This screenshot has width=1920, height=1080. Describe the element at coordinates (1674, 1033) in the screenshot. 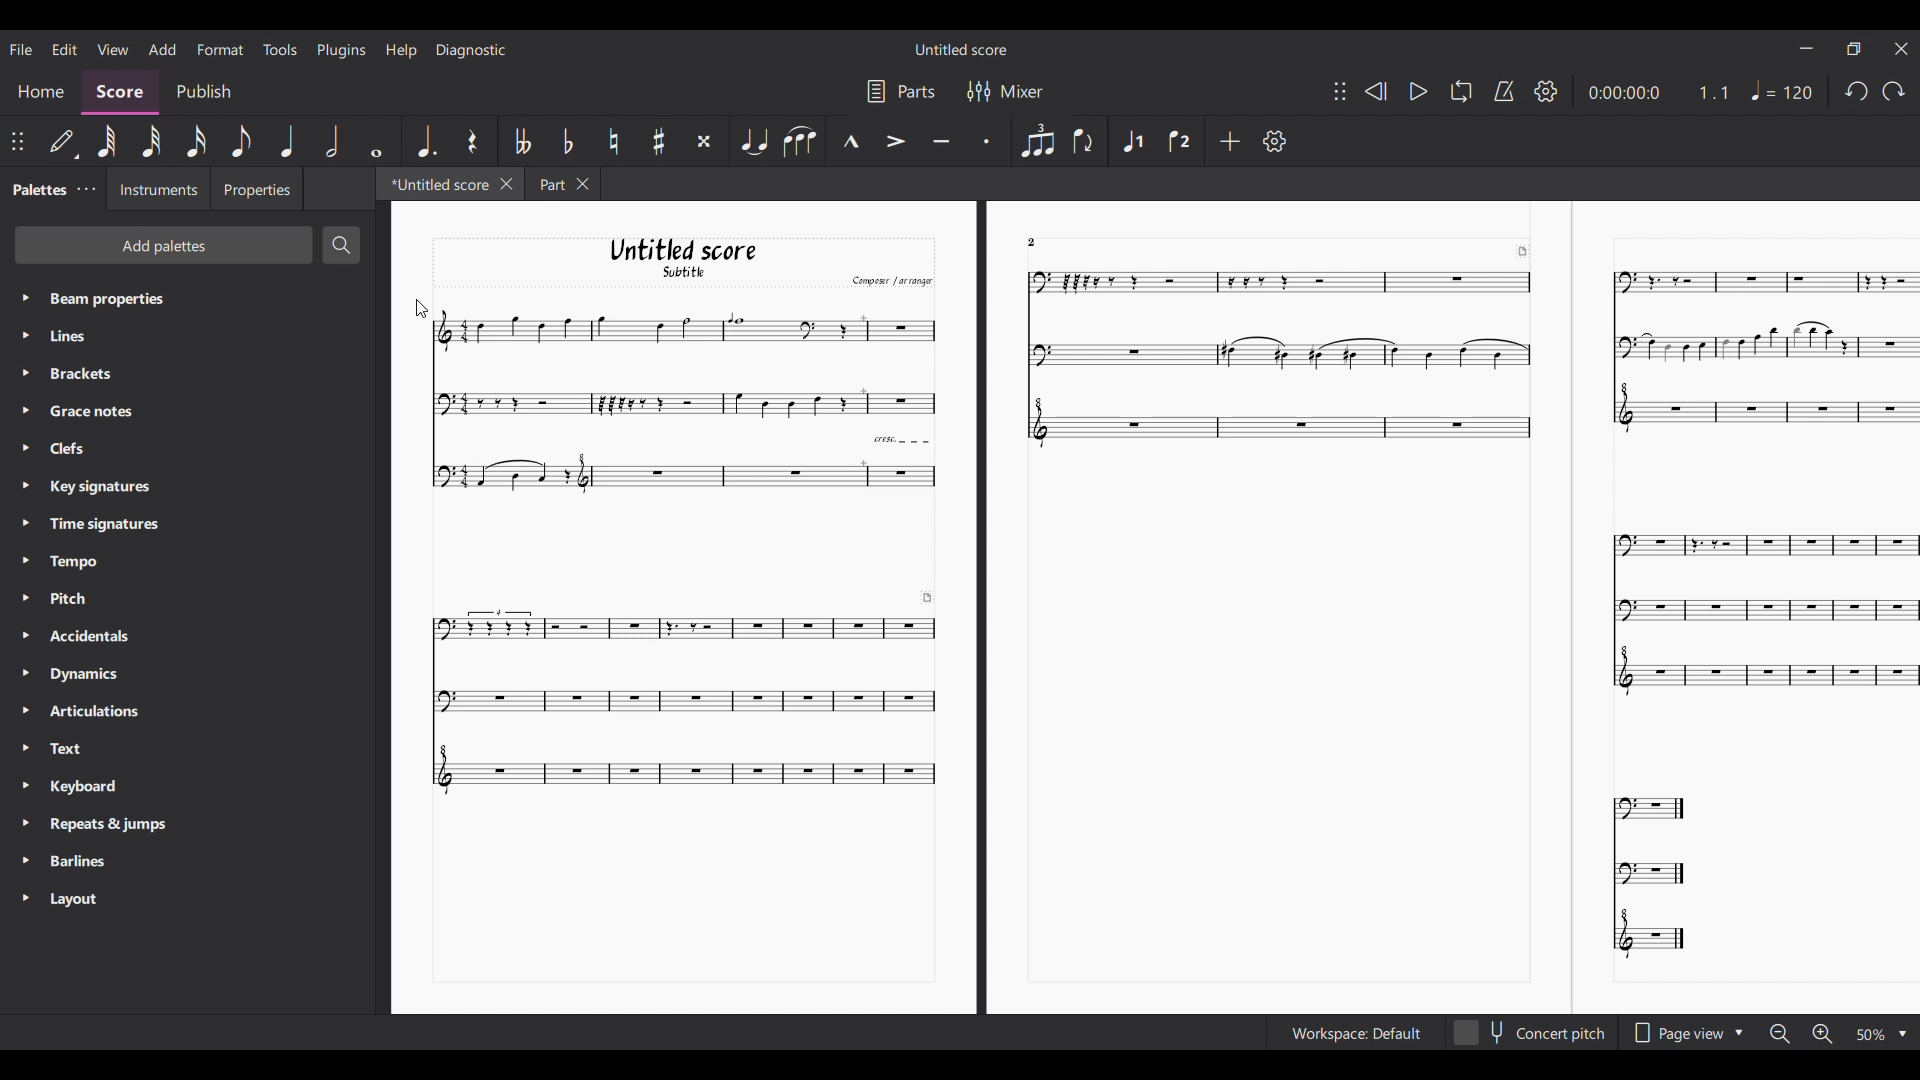

I see `Page view options` at that location.